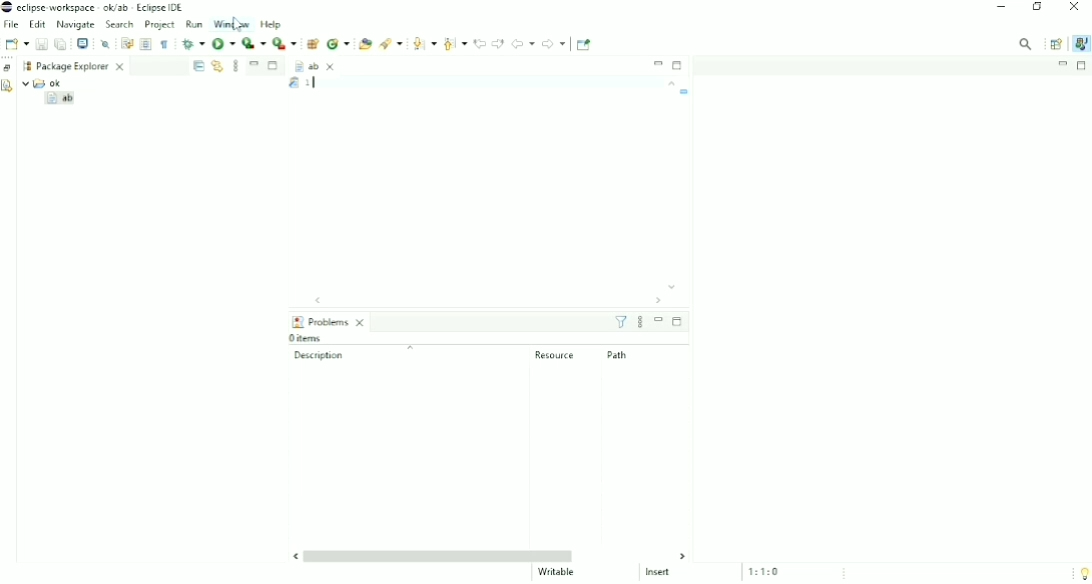 Image resolution: width=1092 pixels, height=584 pixels. I want to click on Coverage, so click(253, 44).